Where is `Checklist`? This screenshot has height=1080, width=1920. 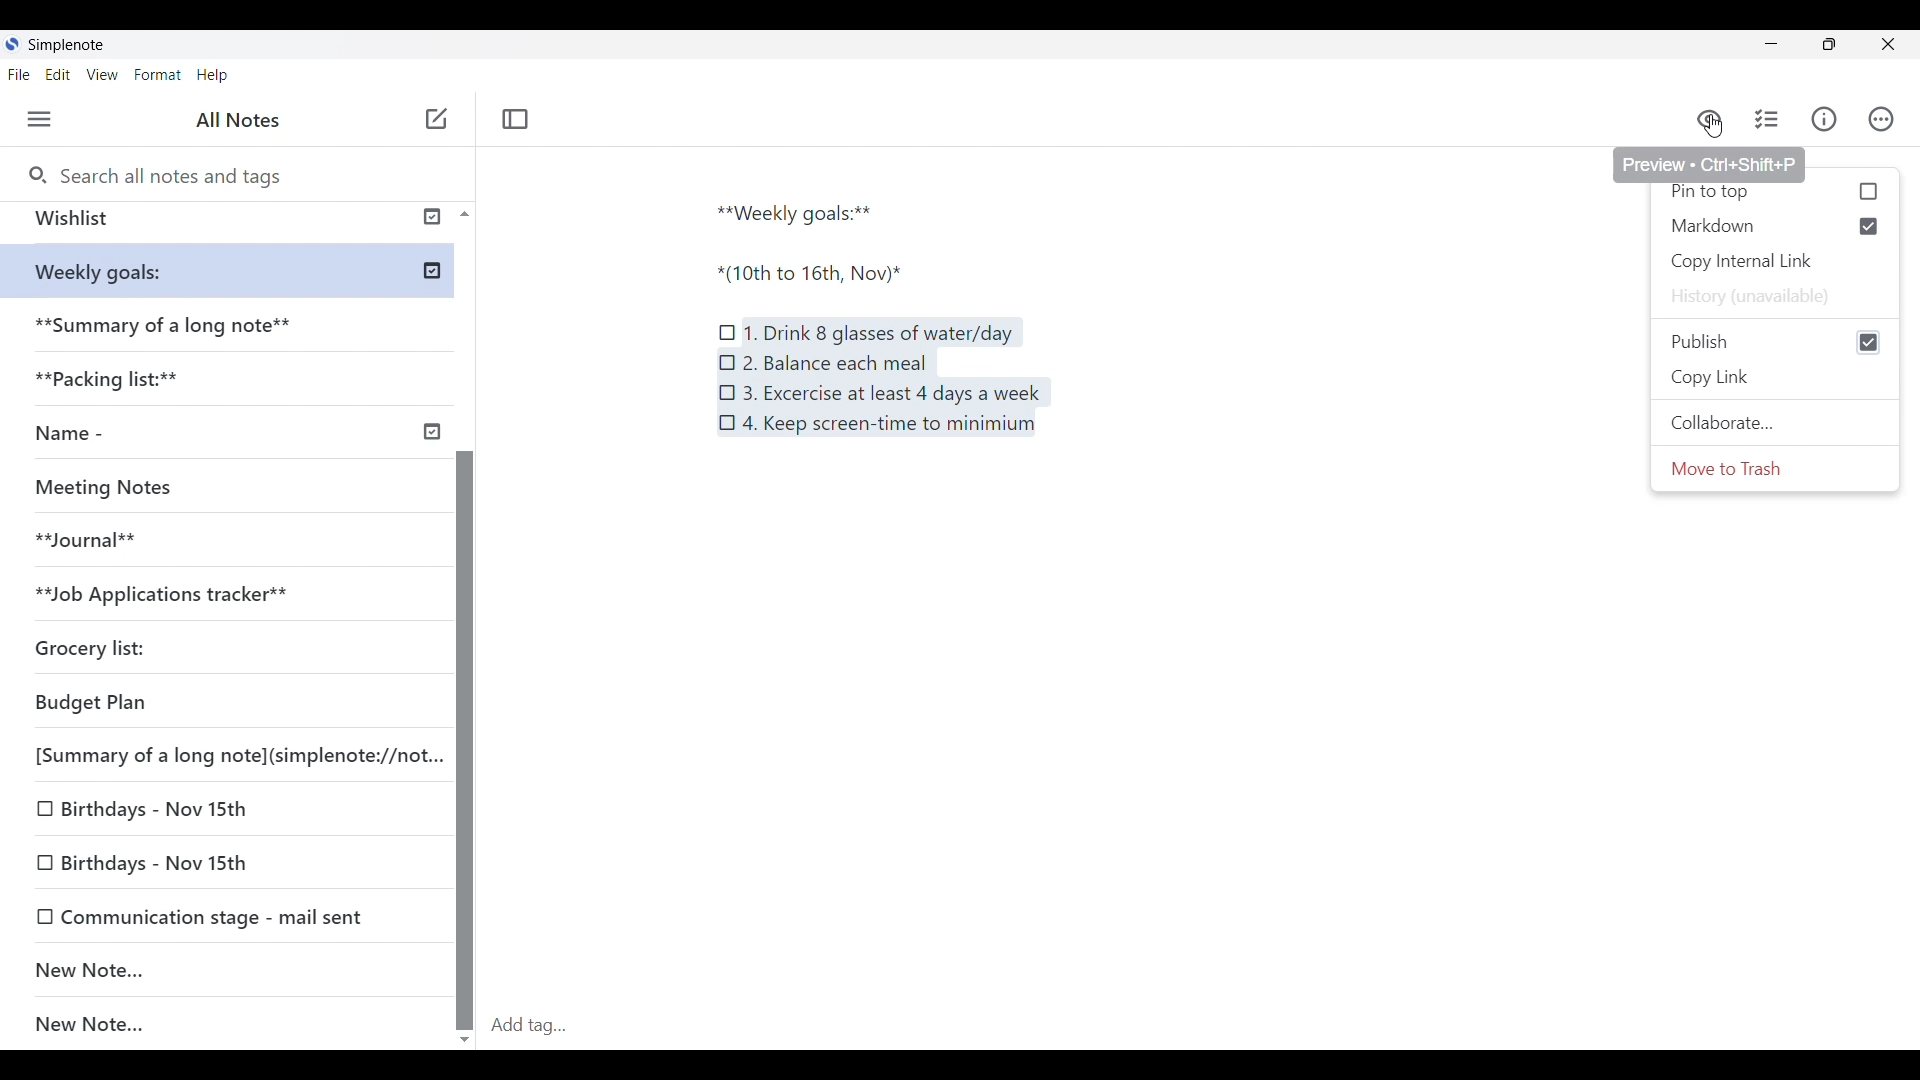
Checklist is located at coordinates (1763, 119).